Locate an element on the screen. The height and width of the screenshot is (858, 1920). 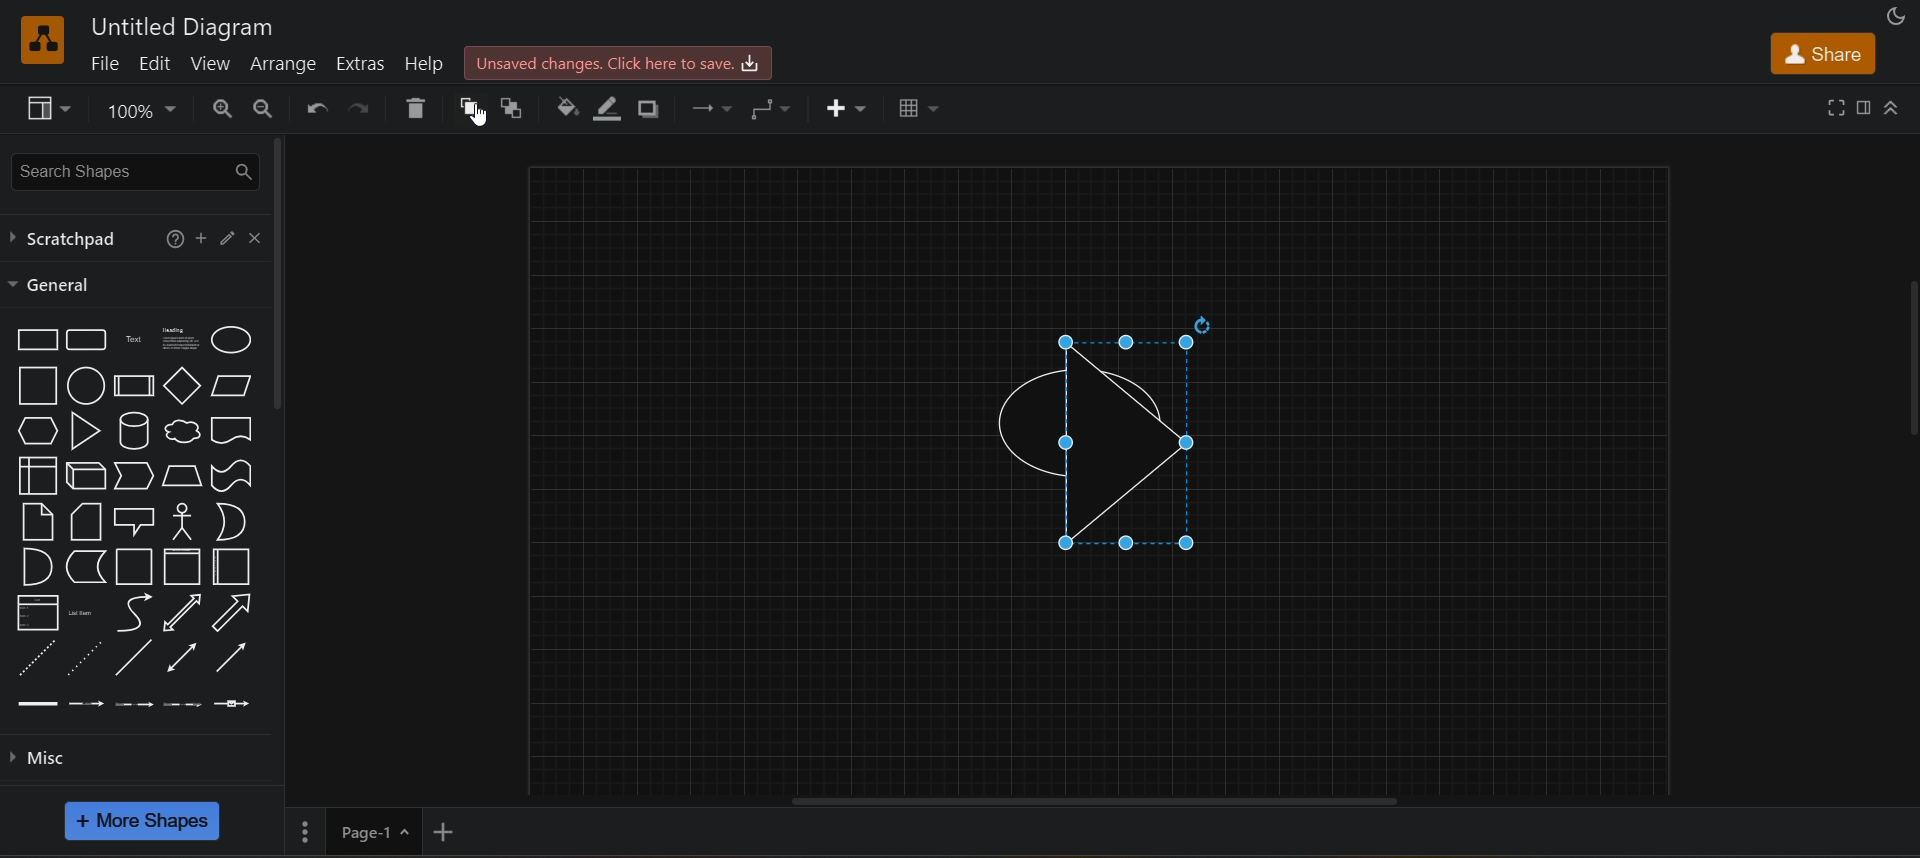
directional arrow is located at coordinates (231, 431).